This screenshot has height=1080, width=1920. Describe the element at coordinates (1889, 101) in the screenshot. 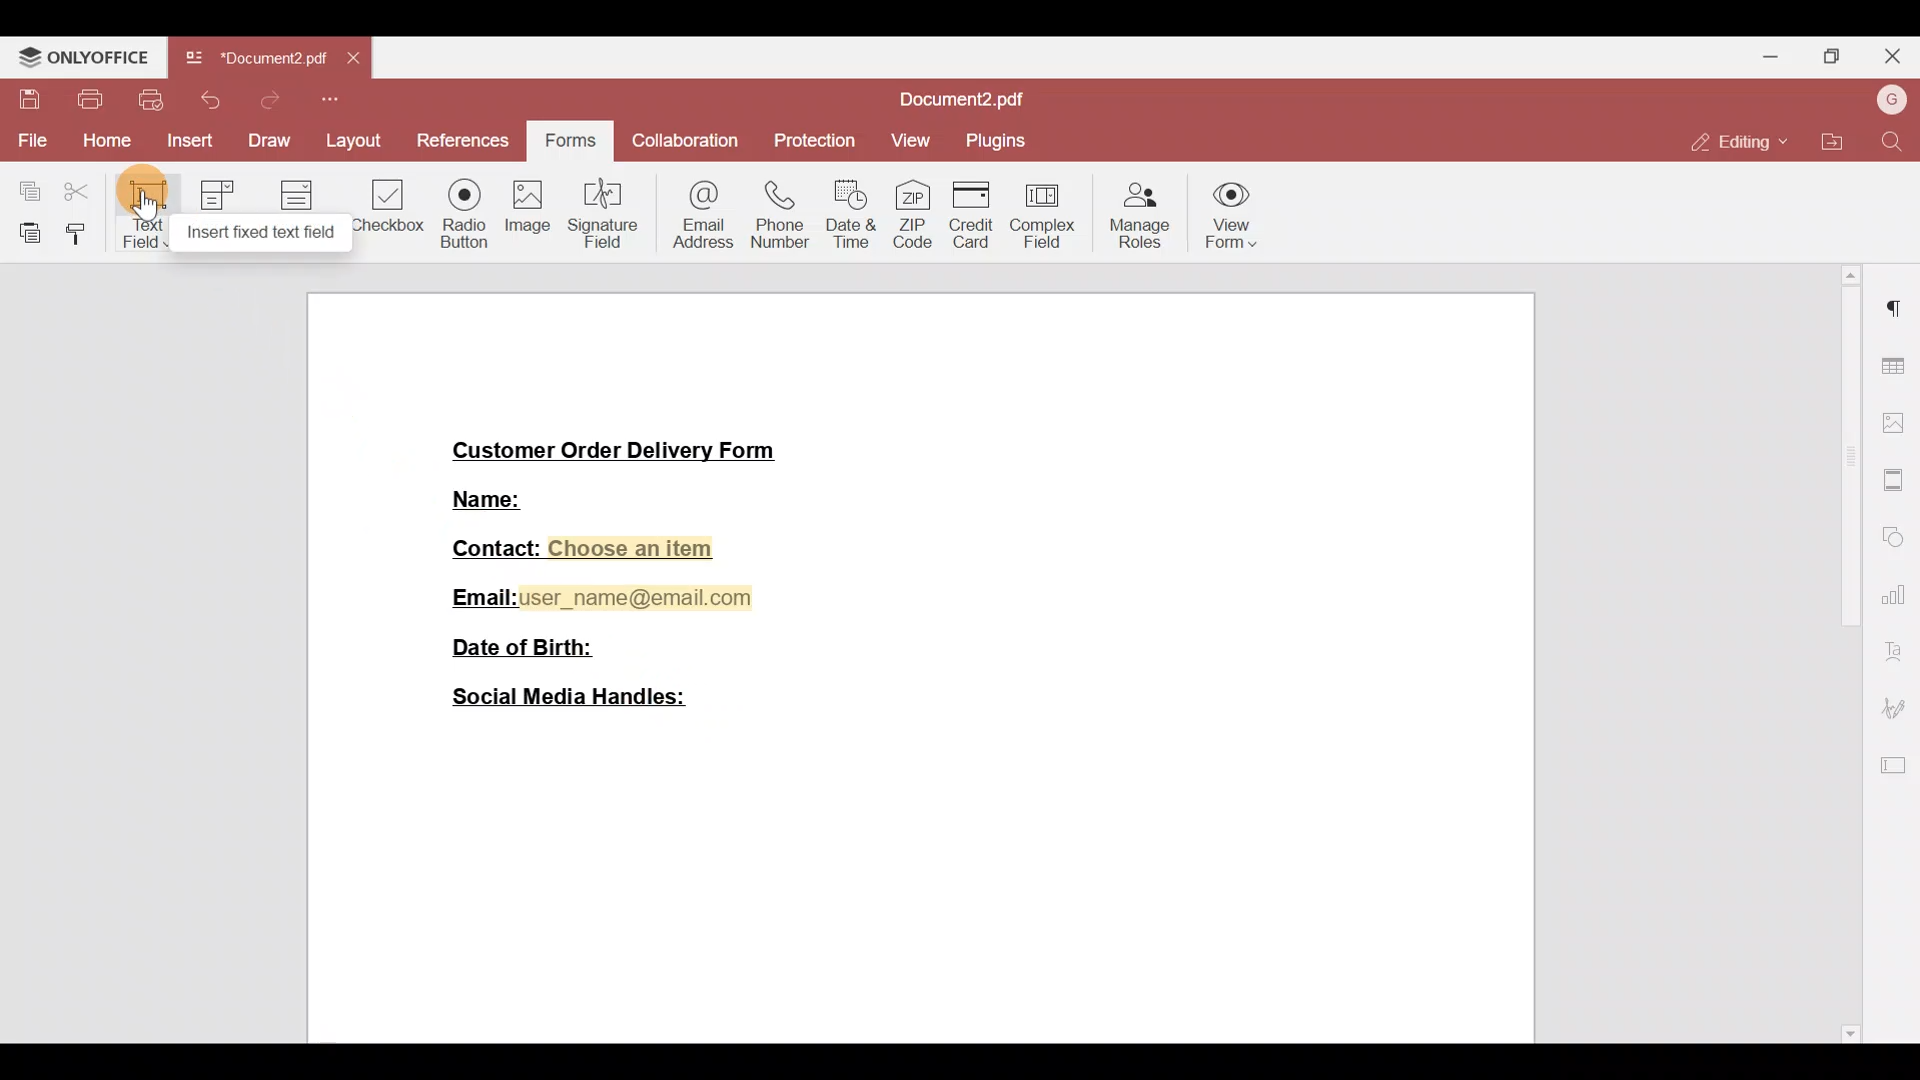

I see `Username` at that location.